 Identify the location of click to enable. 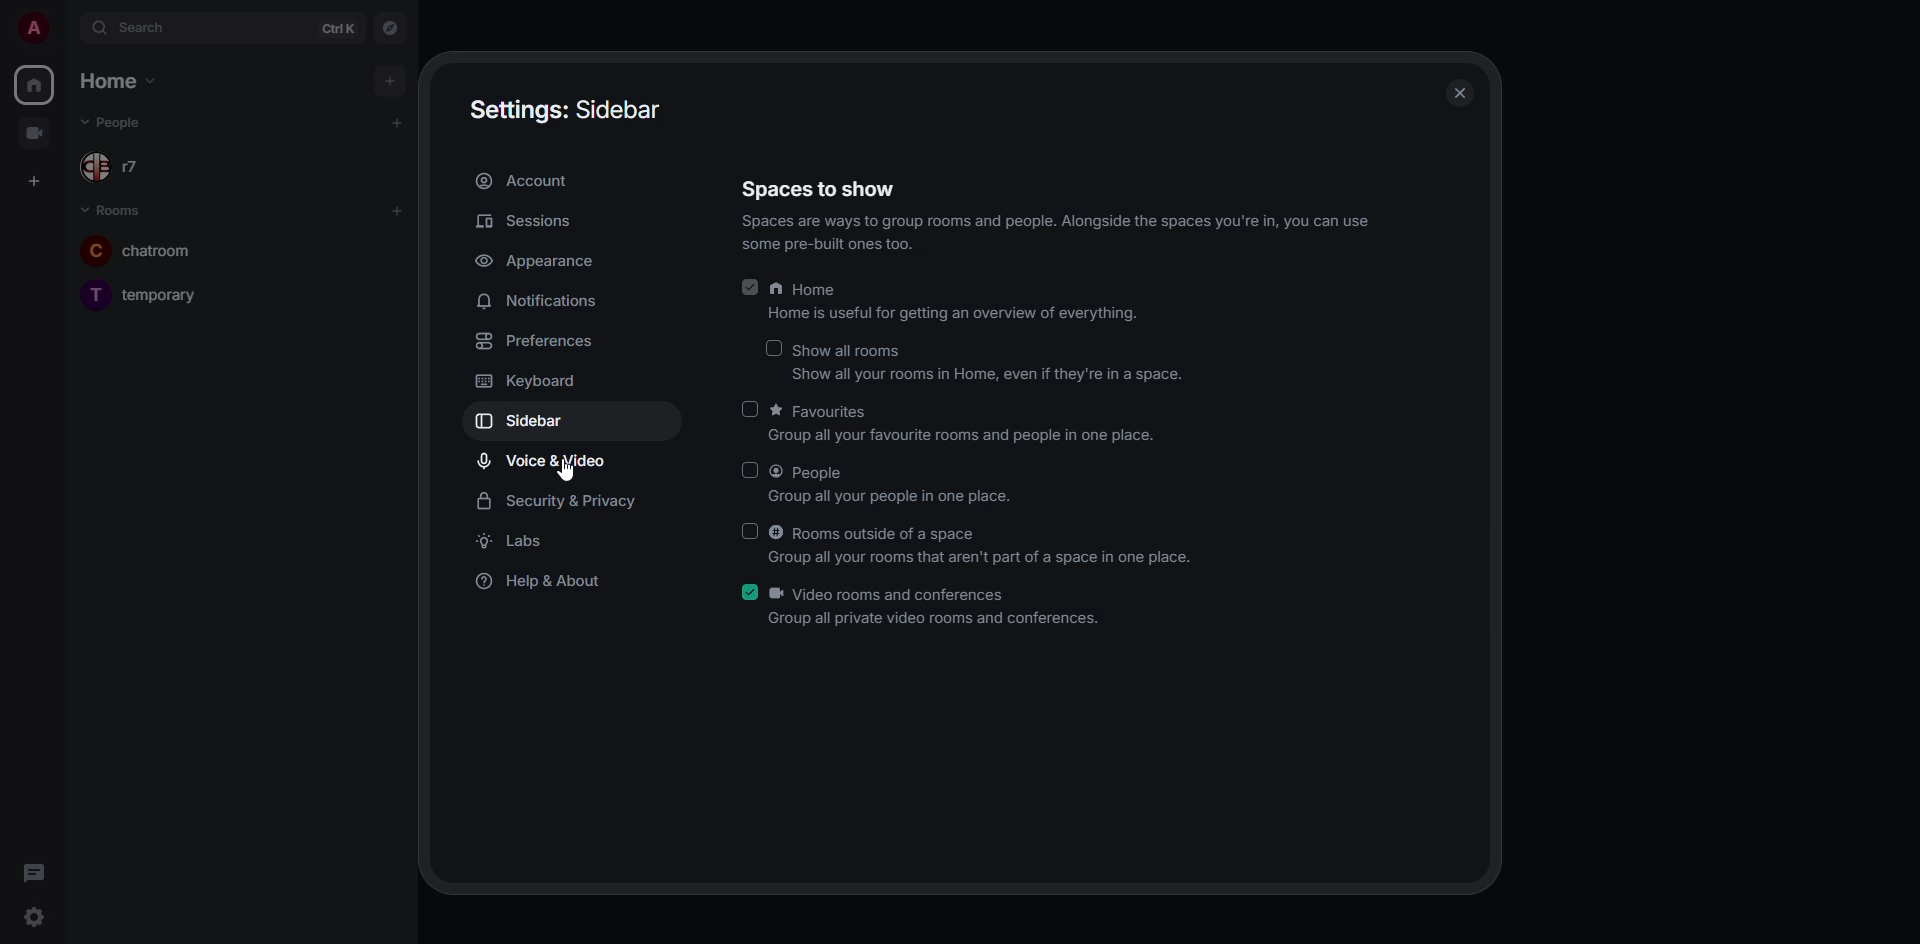
(748, 471).